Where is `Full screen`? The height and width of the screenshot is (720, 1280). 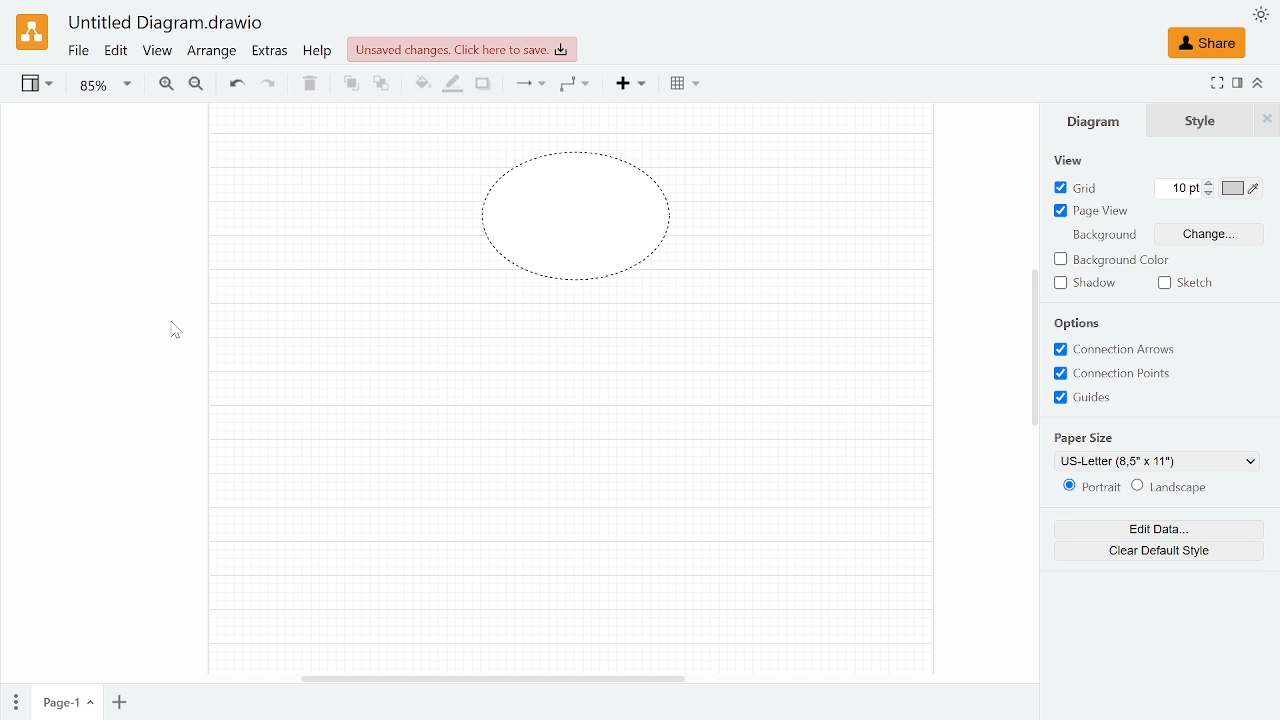 Full screen is located at coordinates (1216, 83).